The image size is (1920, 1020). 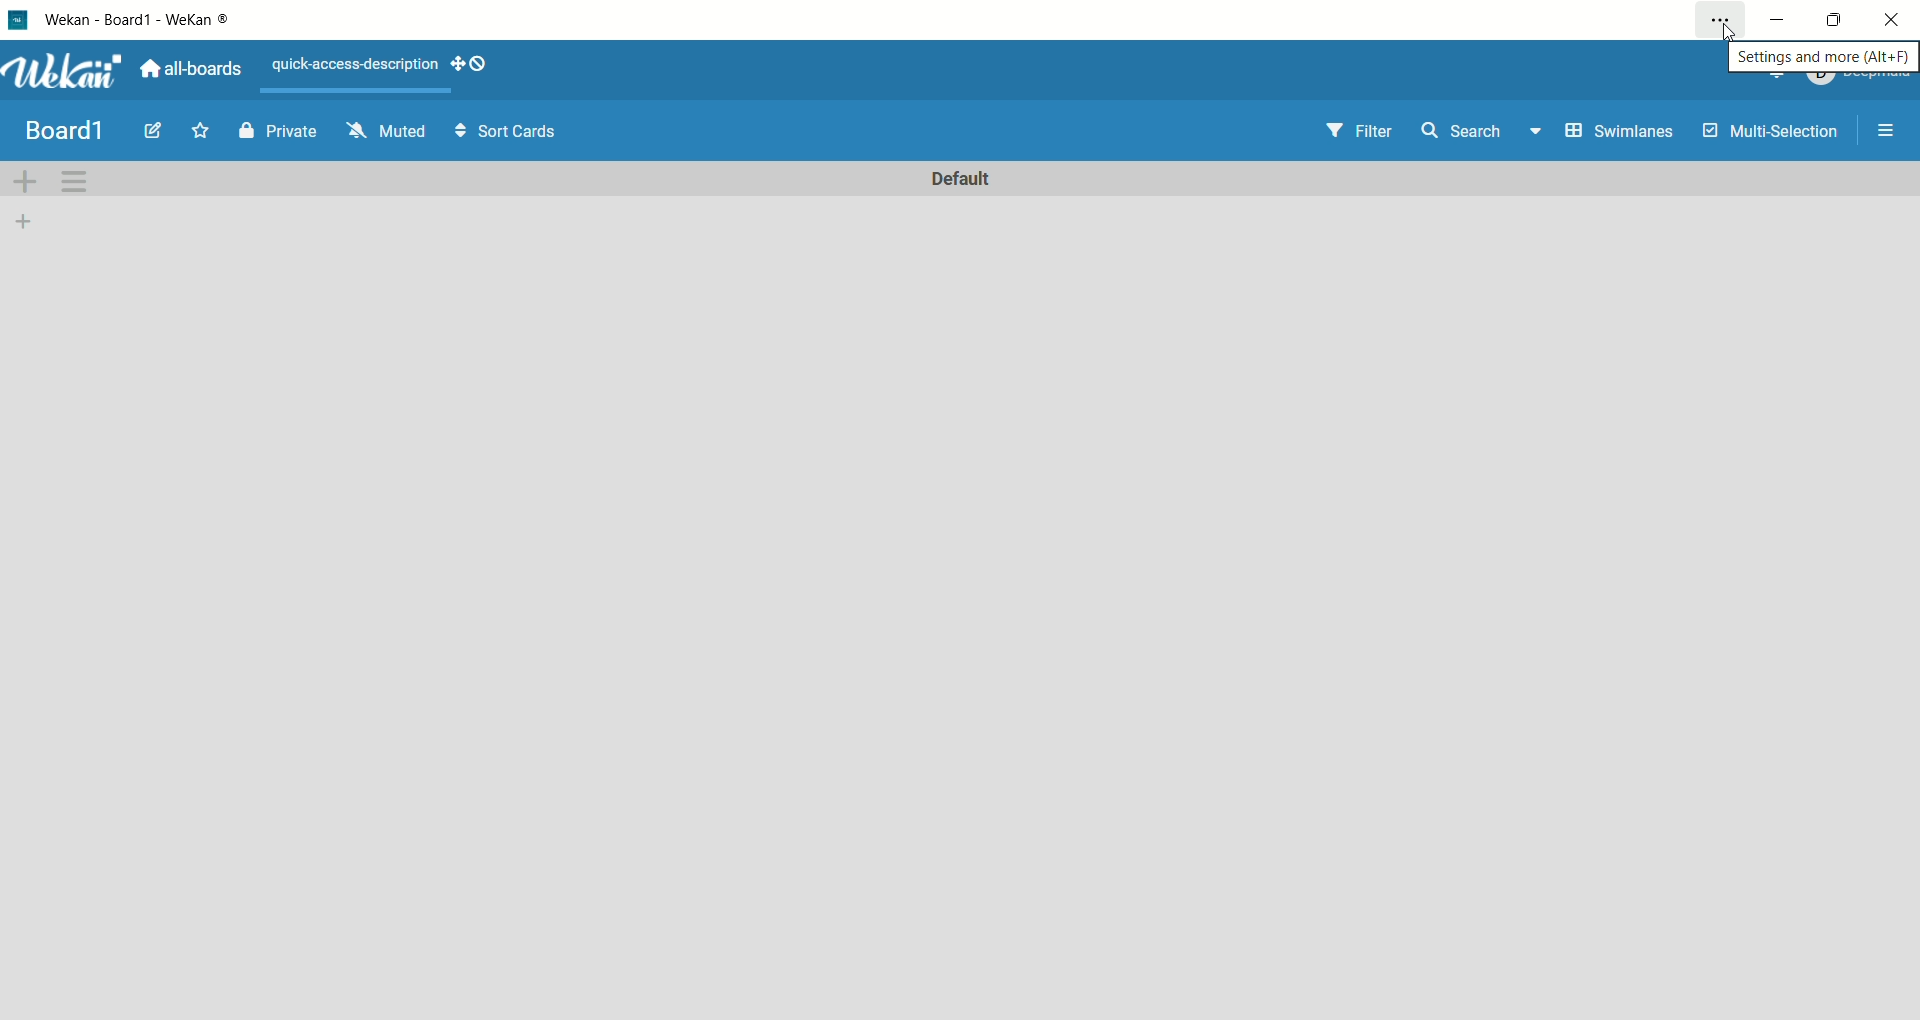 What do you see at coordinates (27, 184) in the screenshot?
I see `add swimlane` at bounding box center [27, 184].